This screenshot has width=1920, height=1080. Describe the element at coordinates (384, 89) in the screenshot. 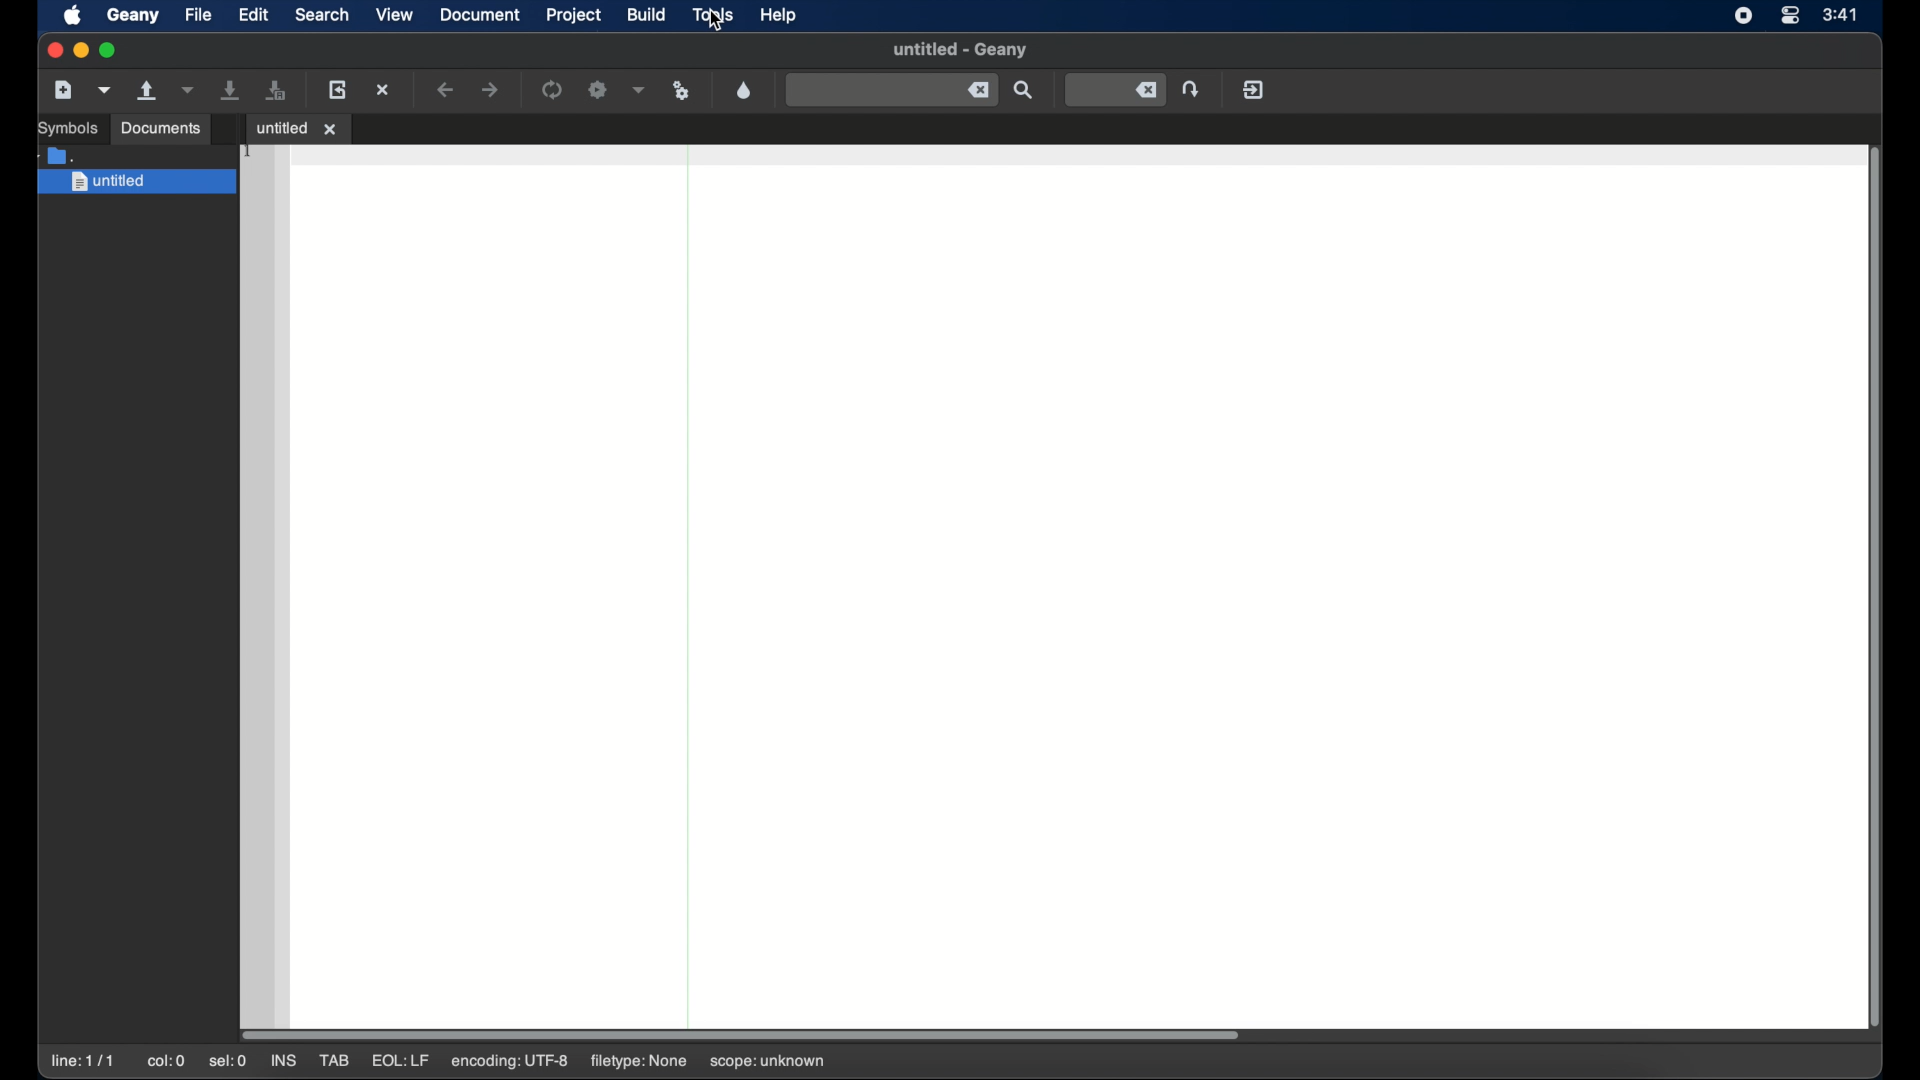

I see `close the current file` at that location.